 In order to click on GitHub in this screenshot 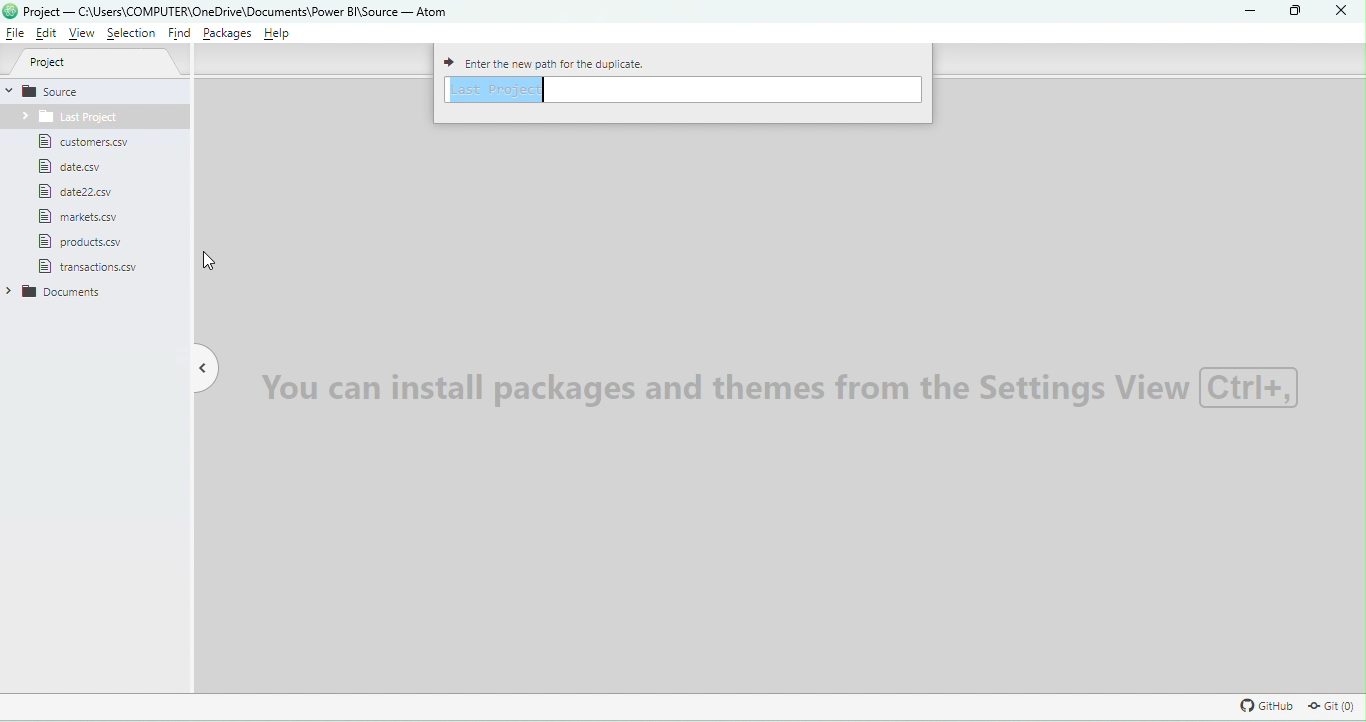, I will do `click(1264, 705)`.